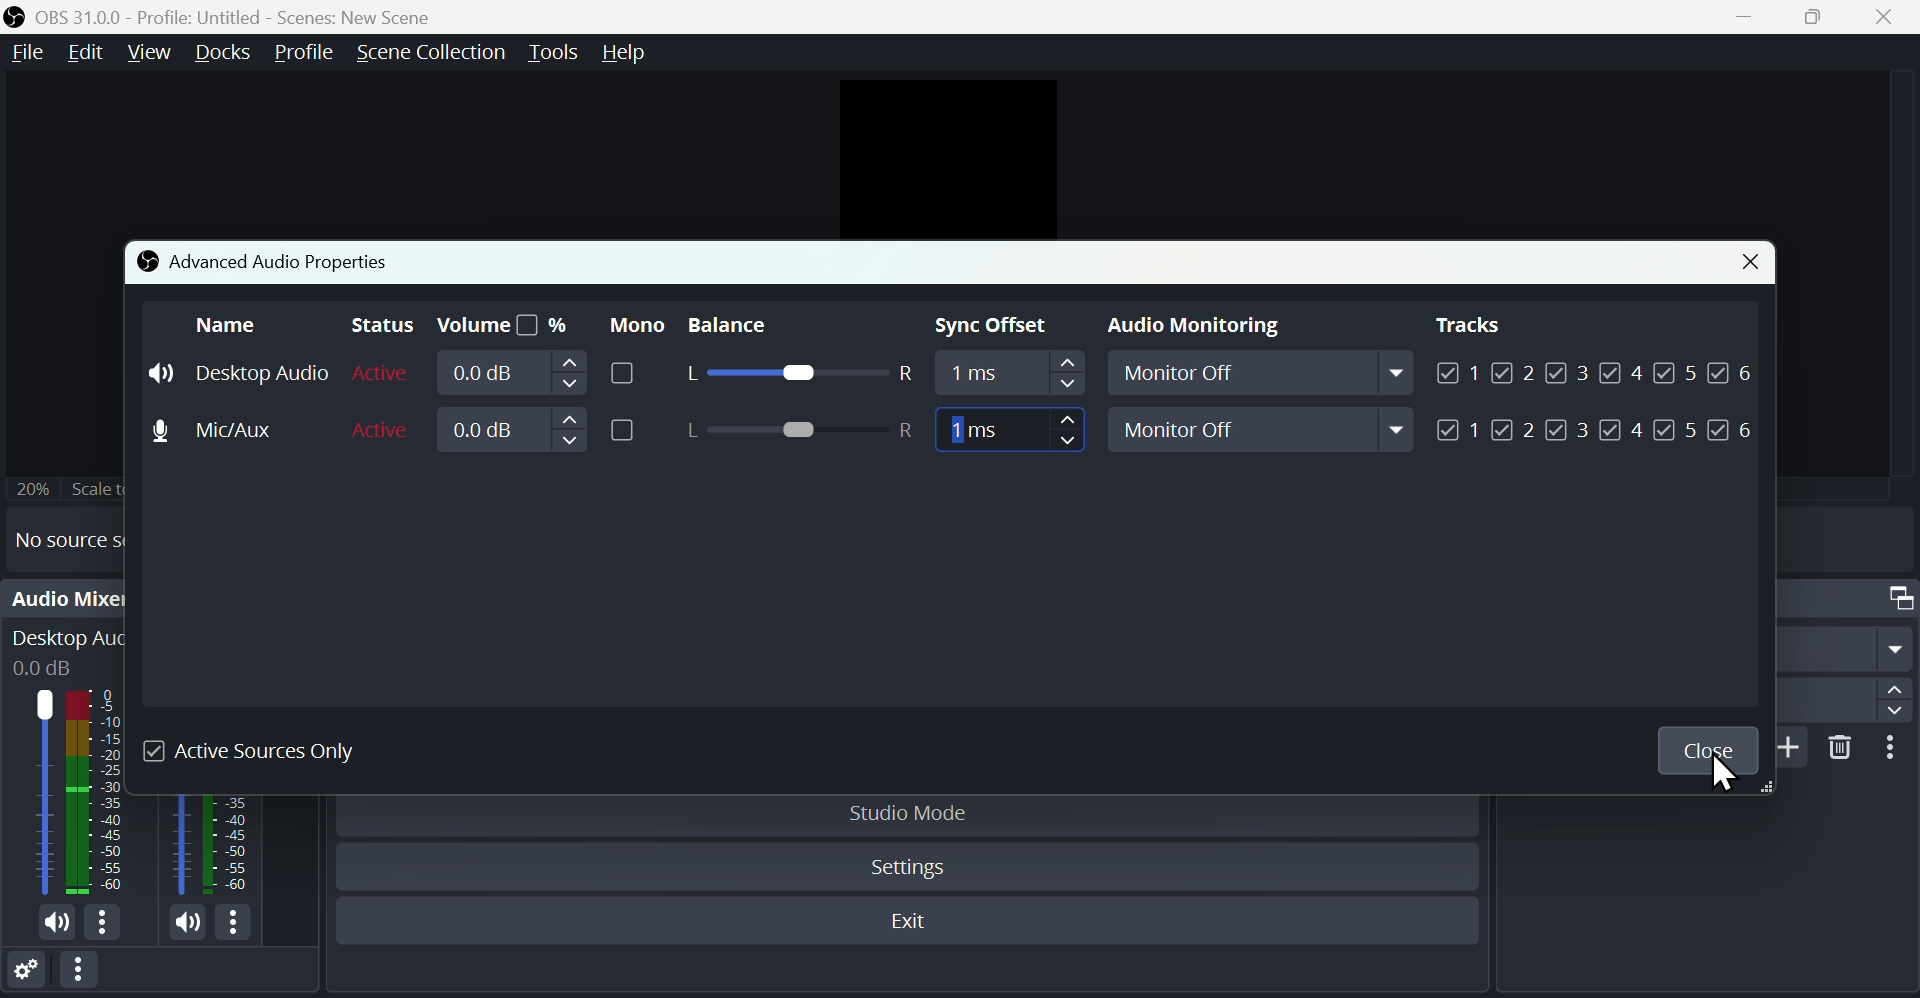 This screenshot has width=1920, height=998. What do you see at coordinates (1009, 430) in the screenshot?
I see `Sync Offset` at bounding box center [1009, 430].